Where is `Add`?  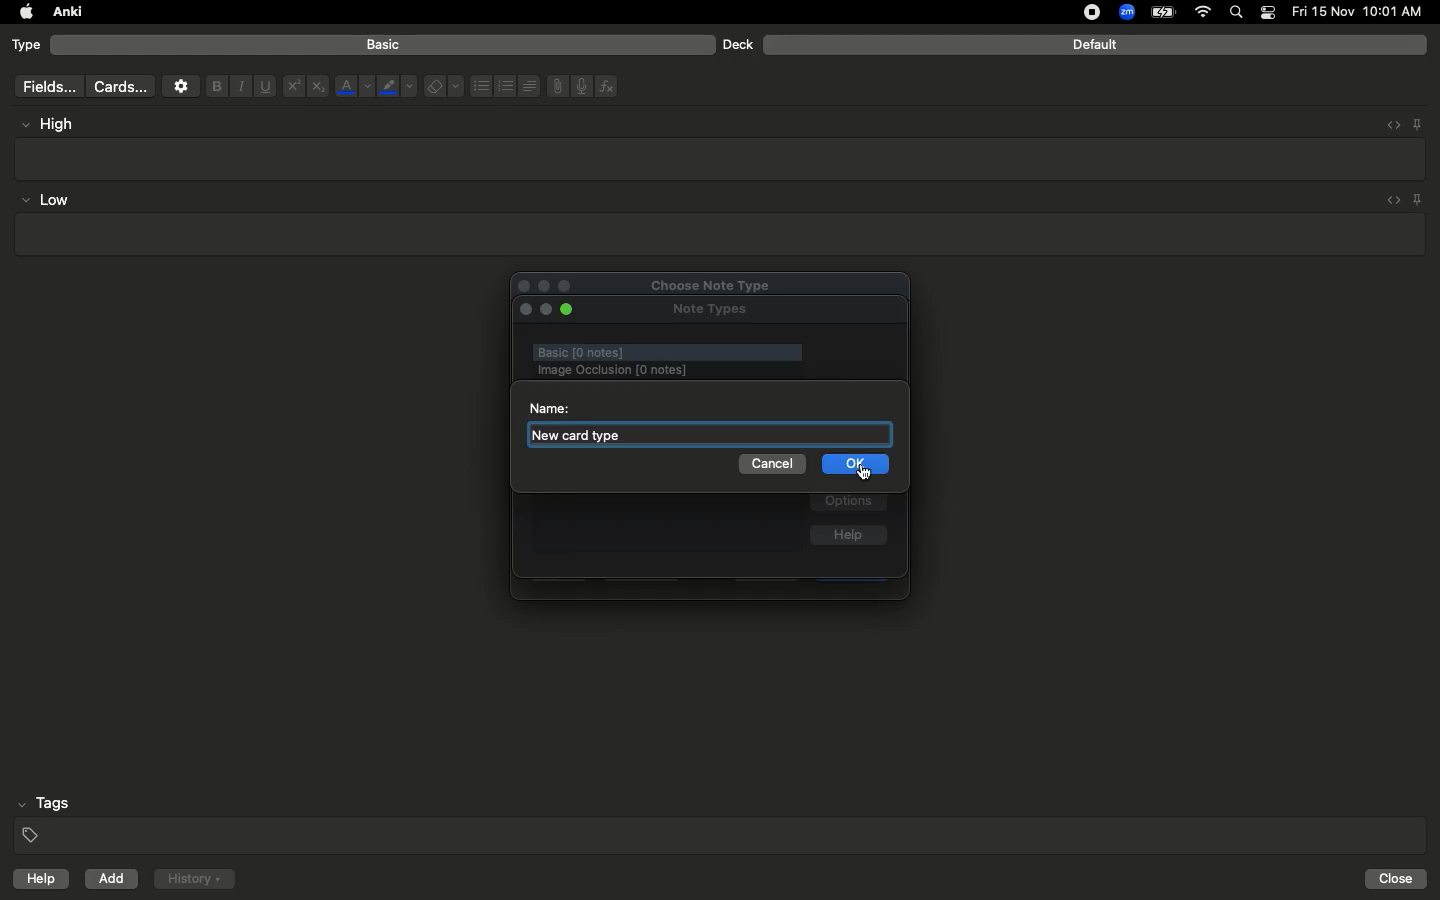
Add is located at coordinates (113, 879).